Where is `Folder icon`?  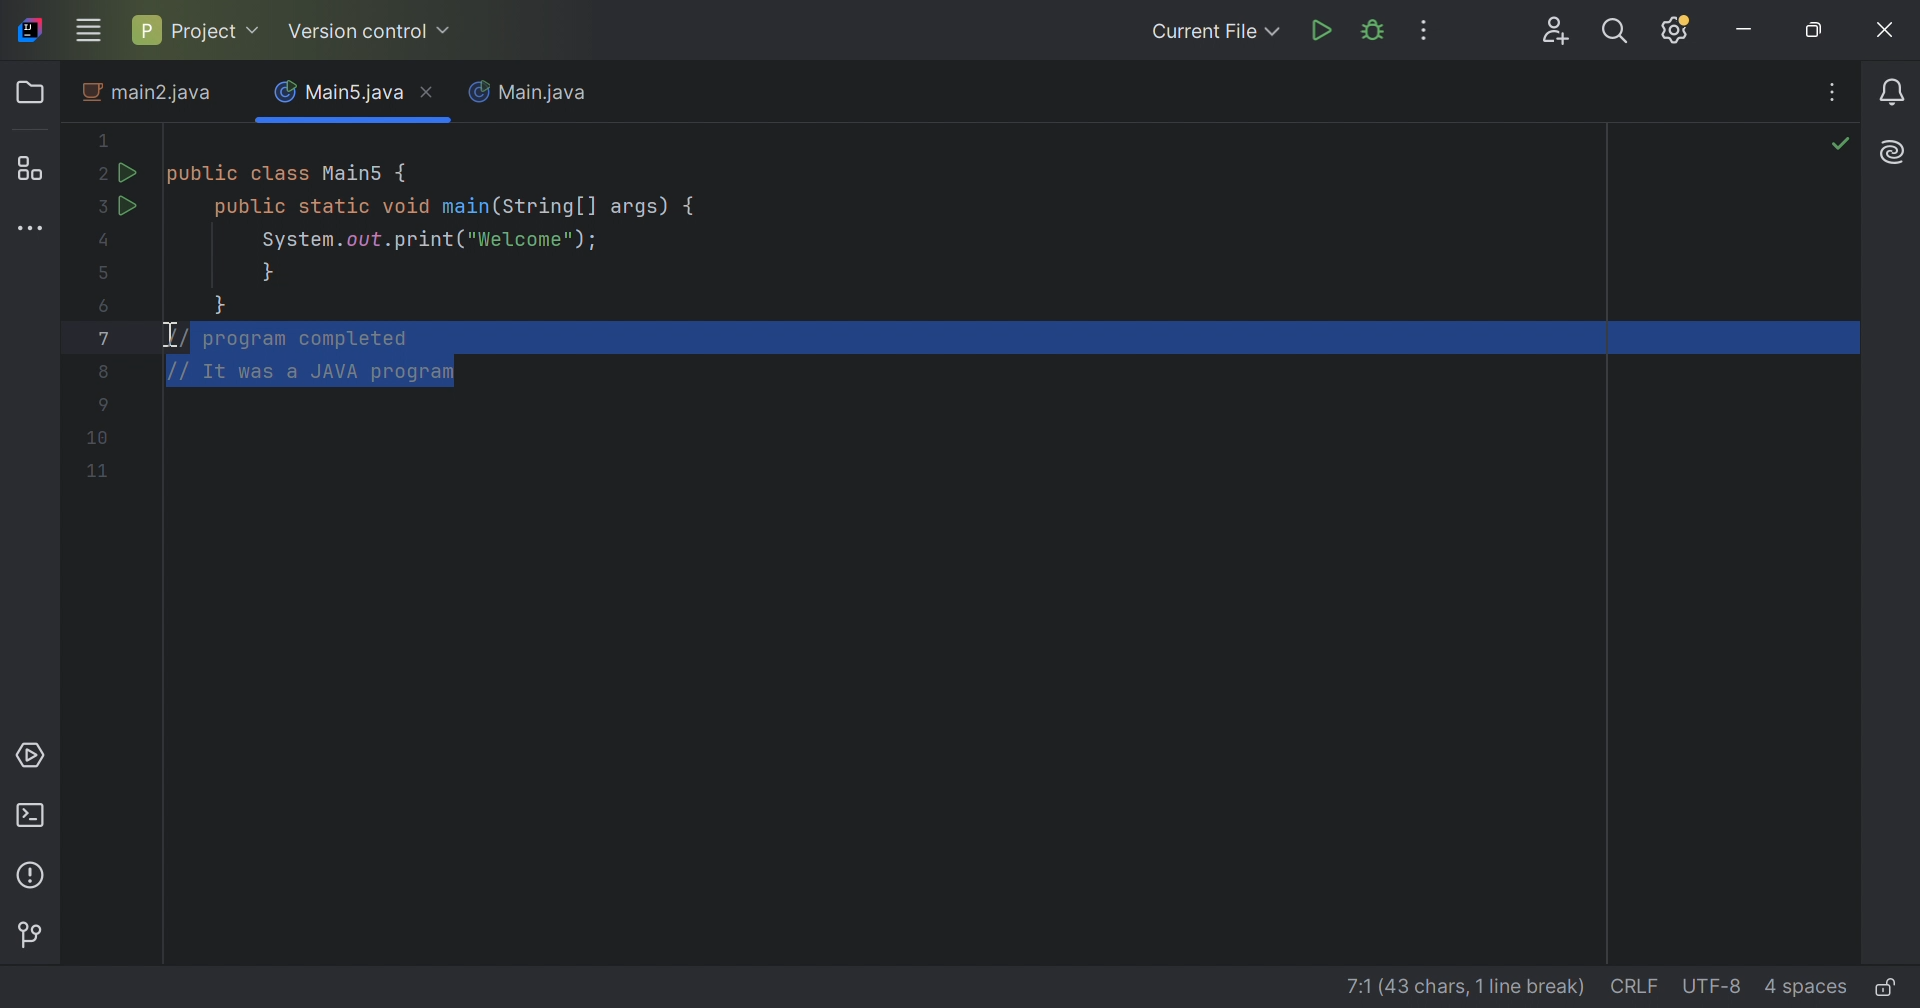
Folder icon is located at coordinates (30, 94).